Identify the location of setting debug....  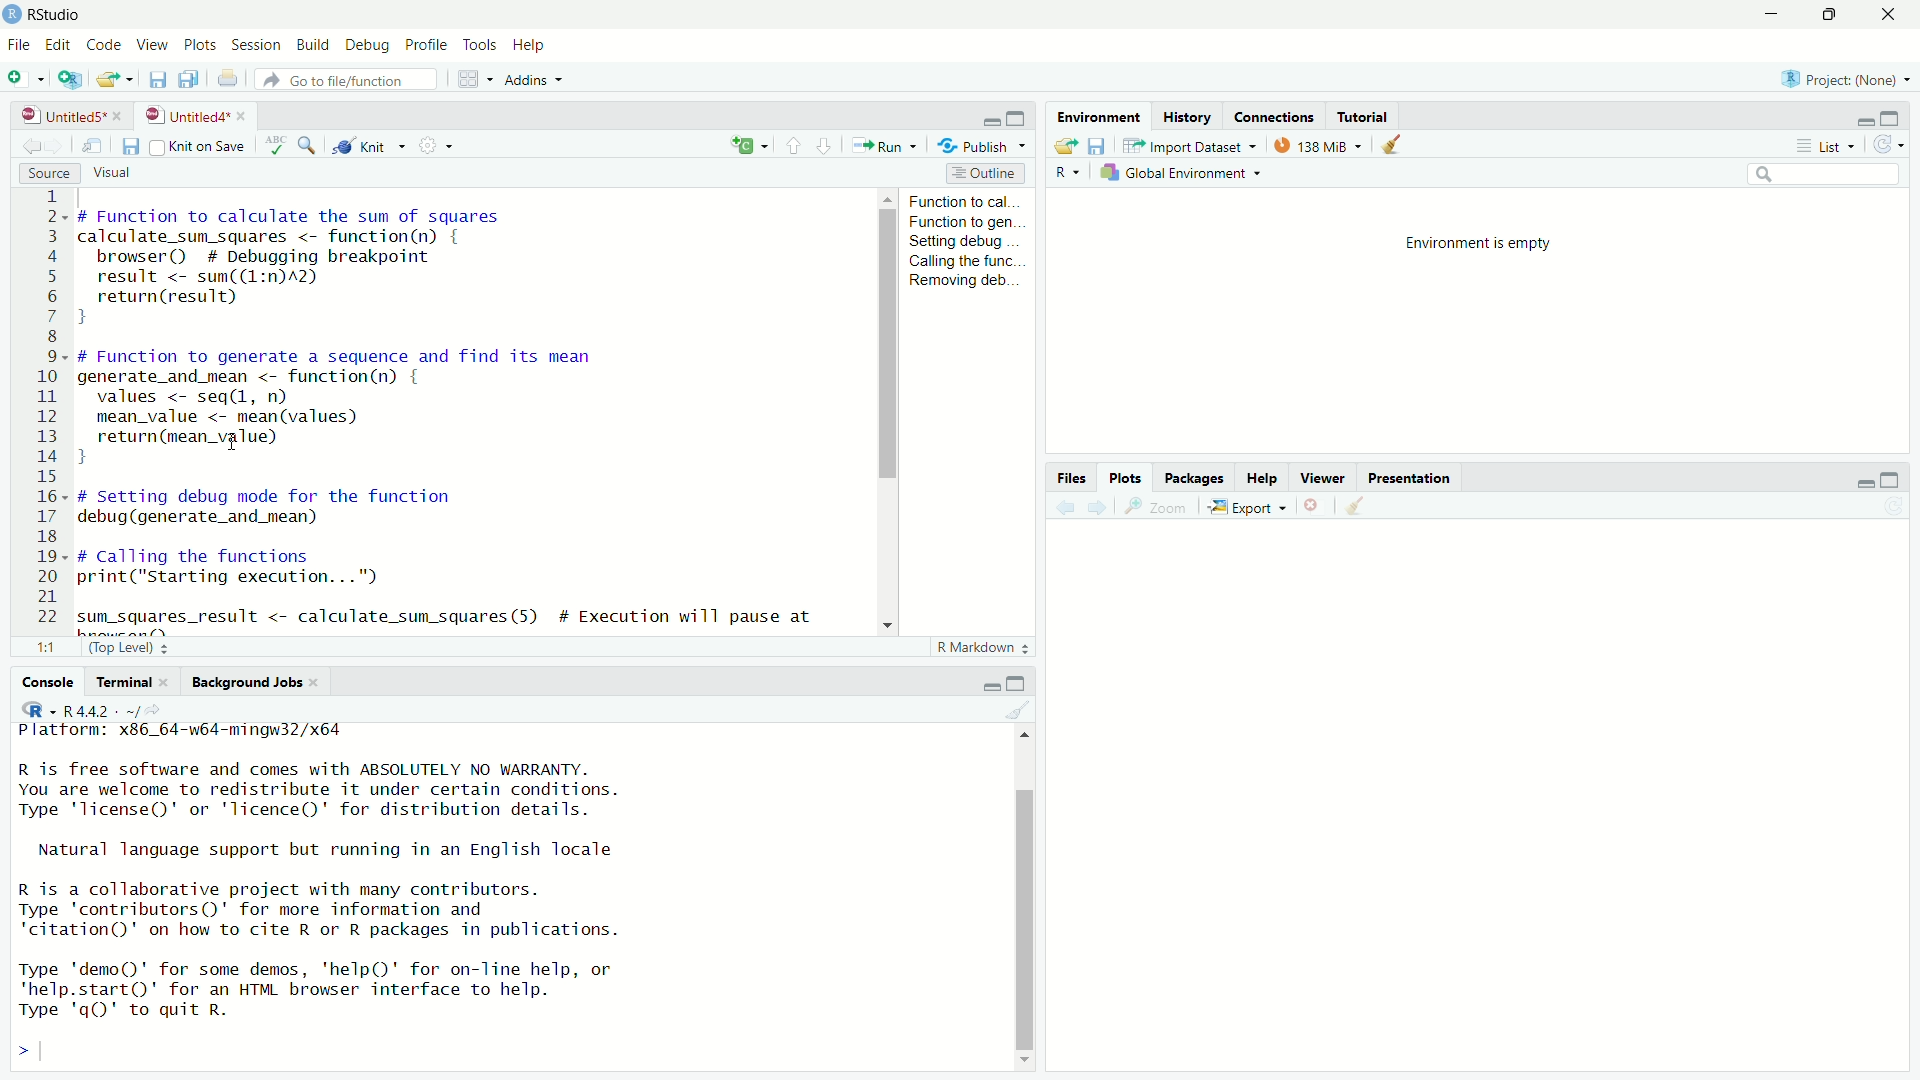
(966, 241).